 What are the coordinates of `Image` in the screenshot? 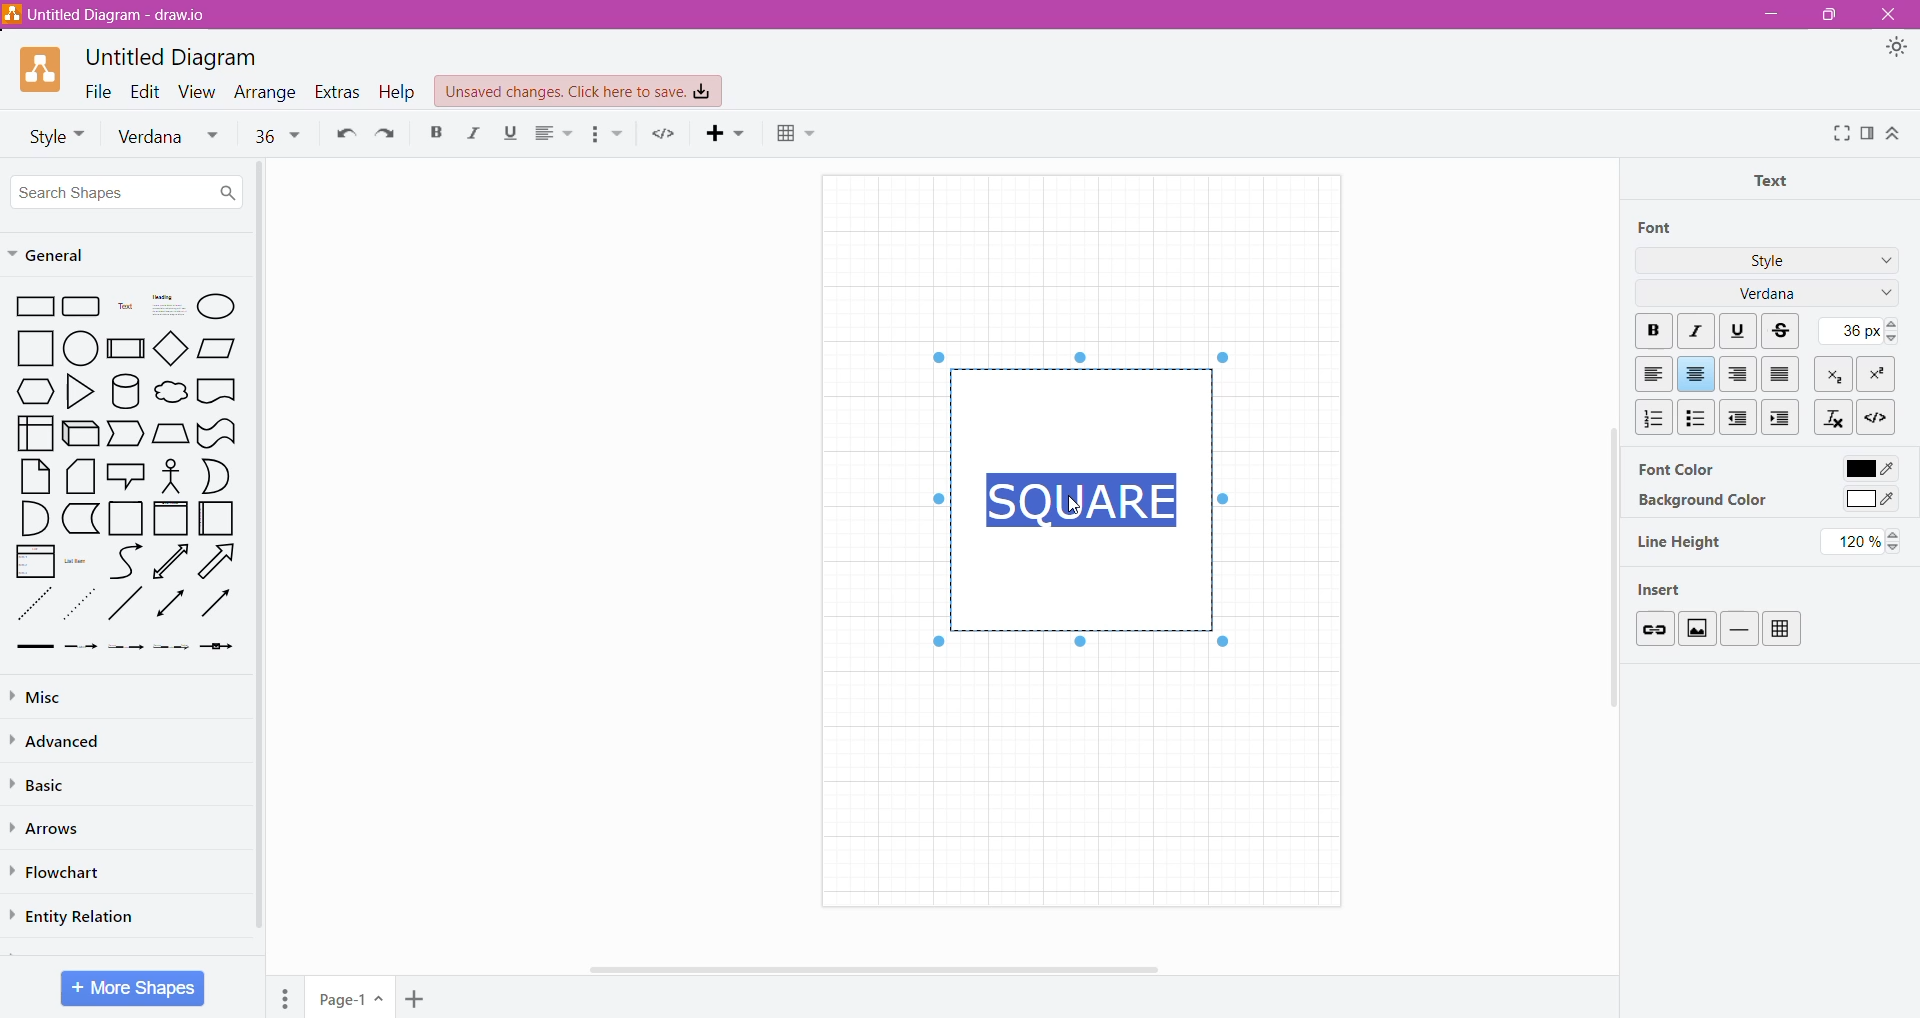 It's located at (1696, 628).